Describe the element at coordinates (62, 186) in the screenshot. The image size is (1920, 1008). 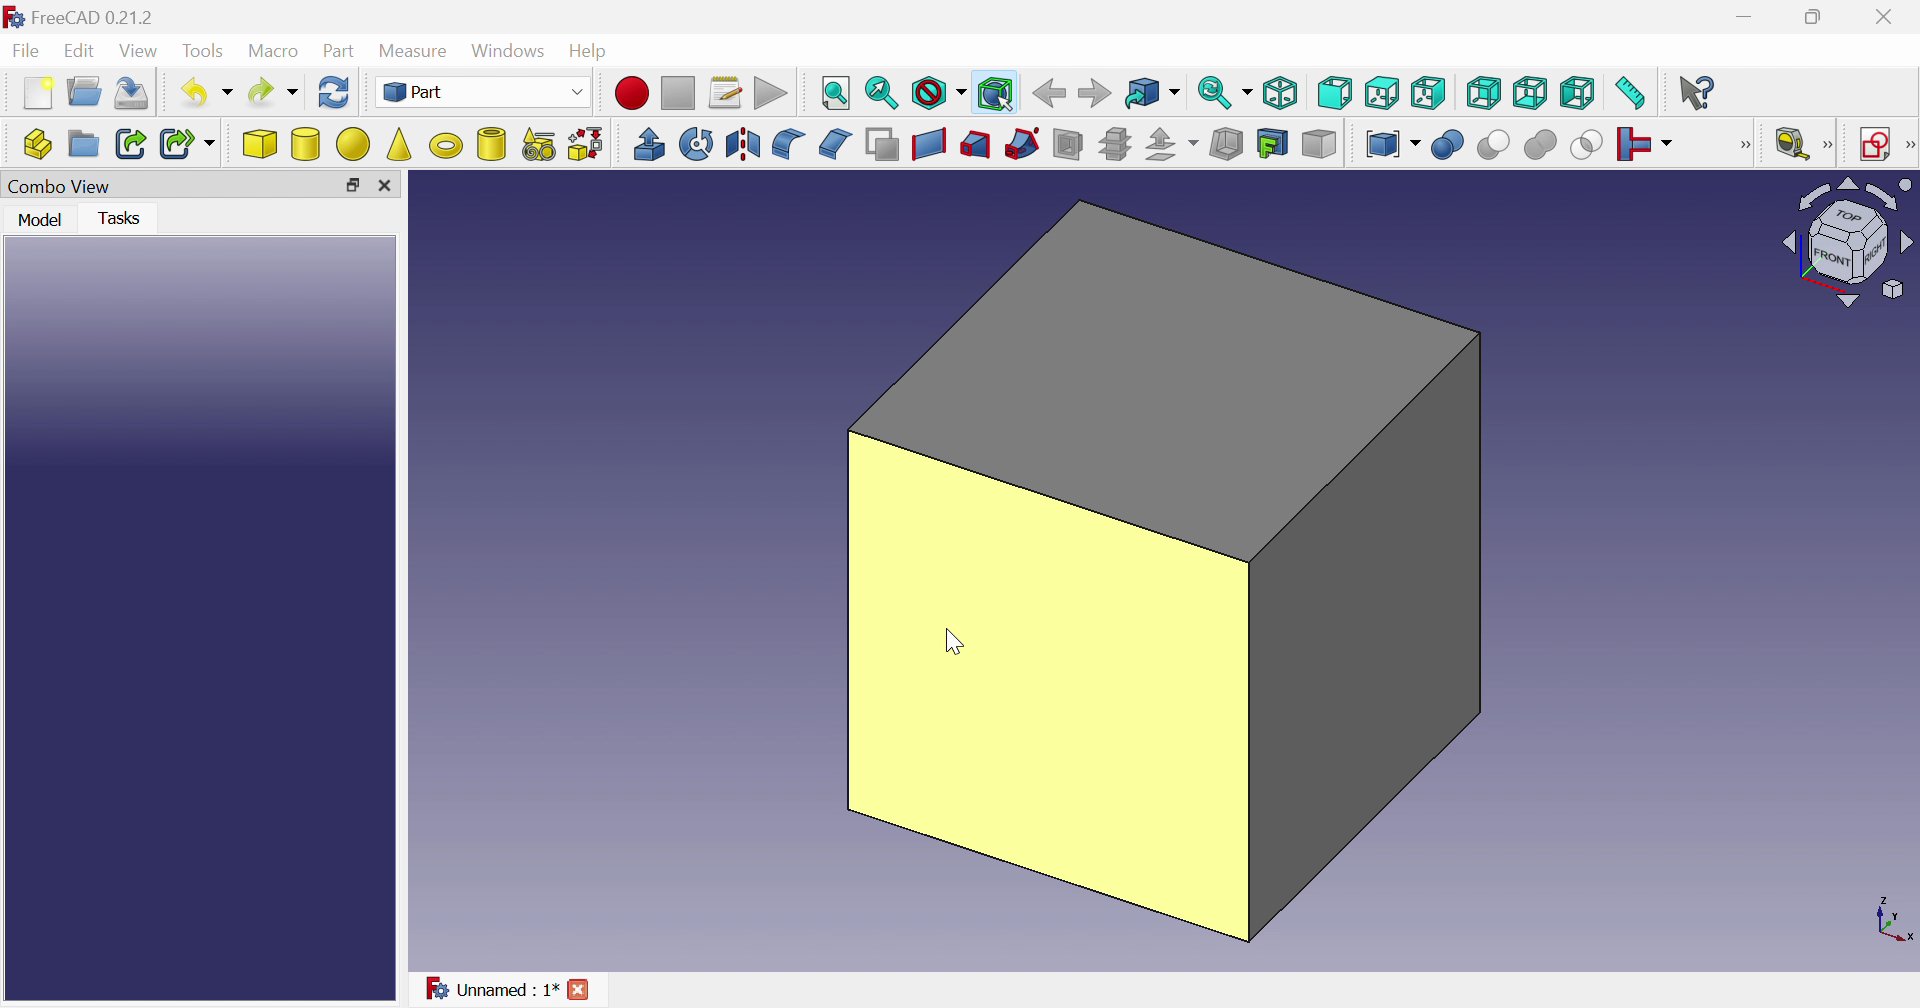
I see `Combo view` at that location.